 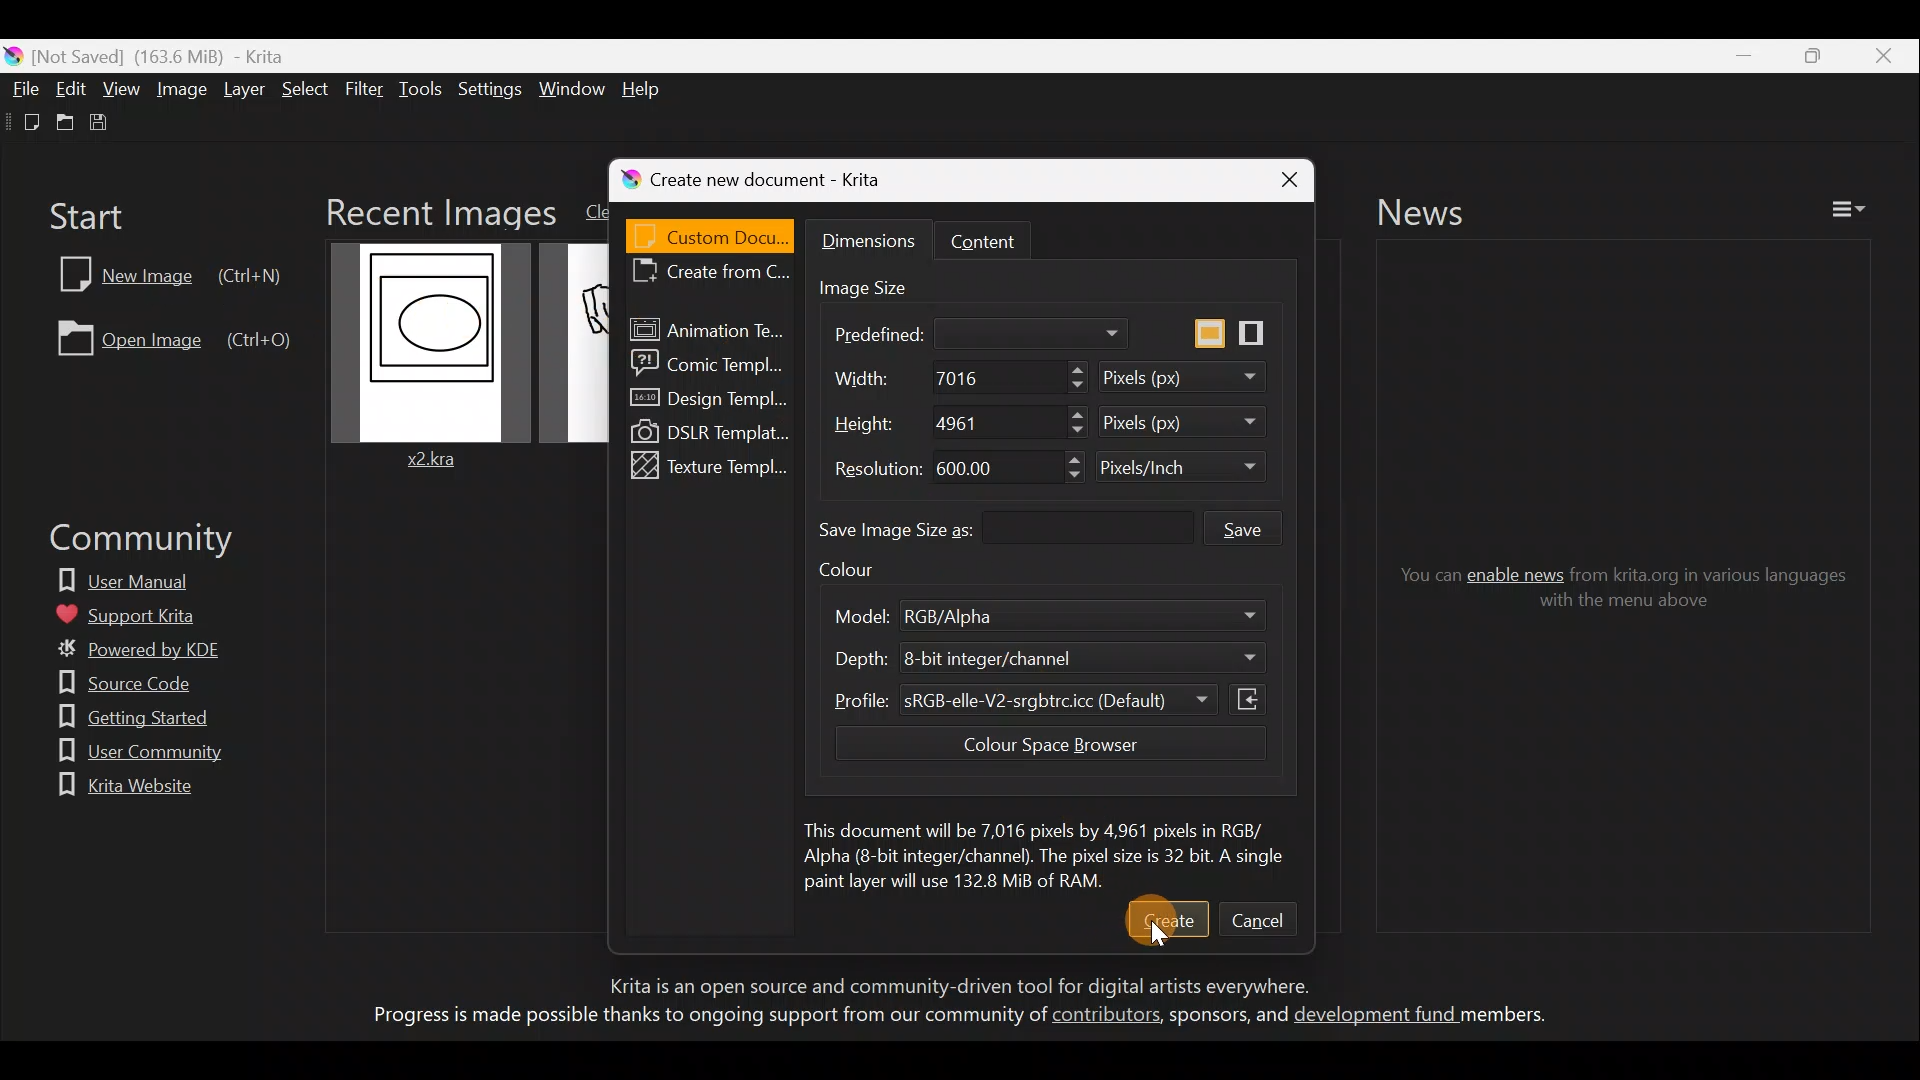 I want to click on Cursor, so click(x=1162, y=936).